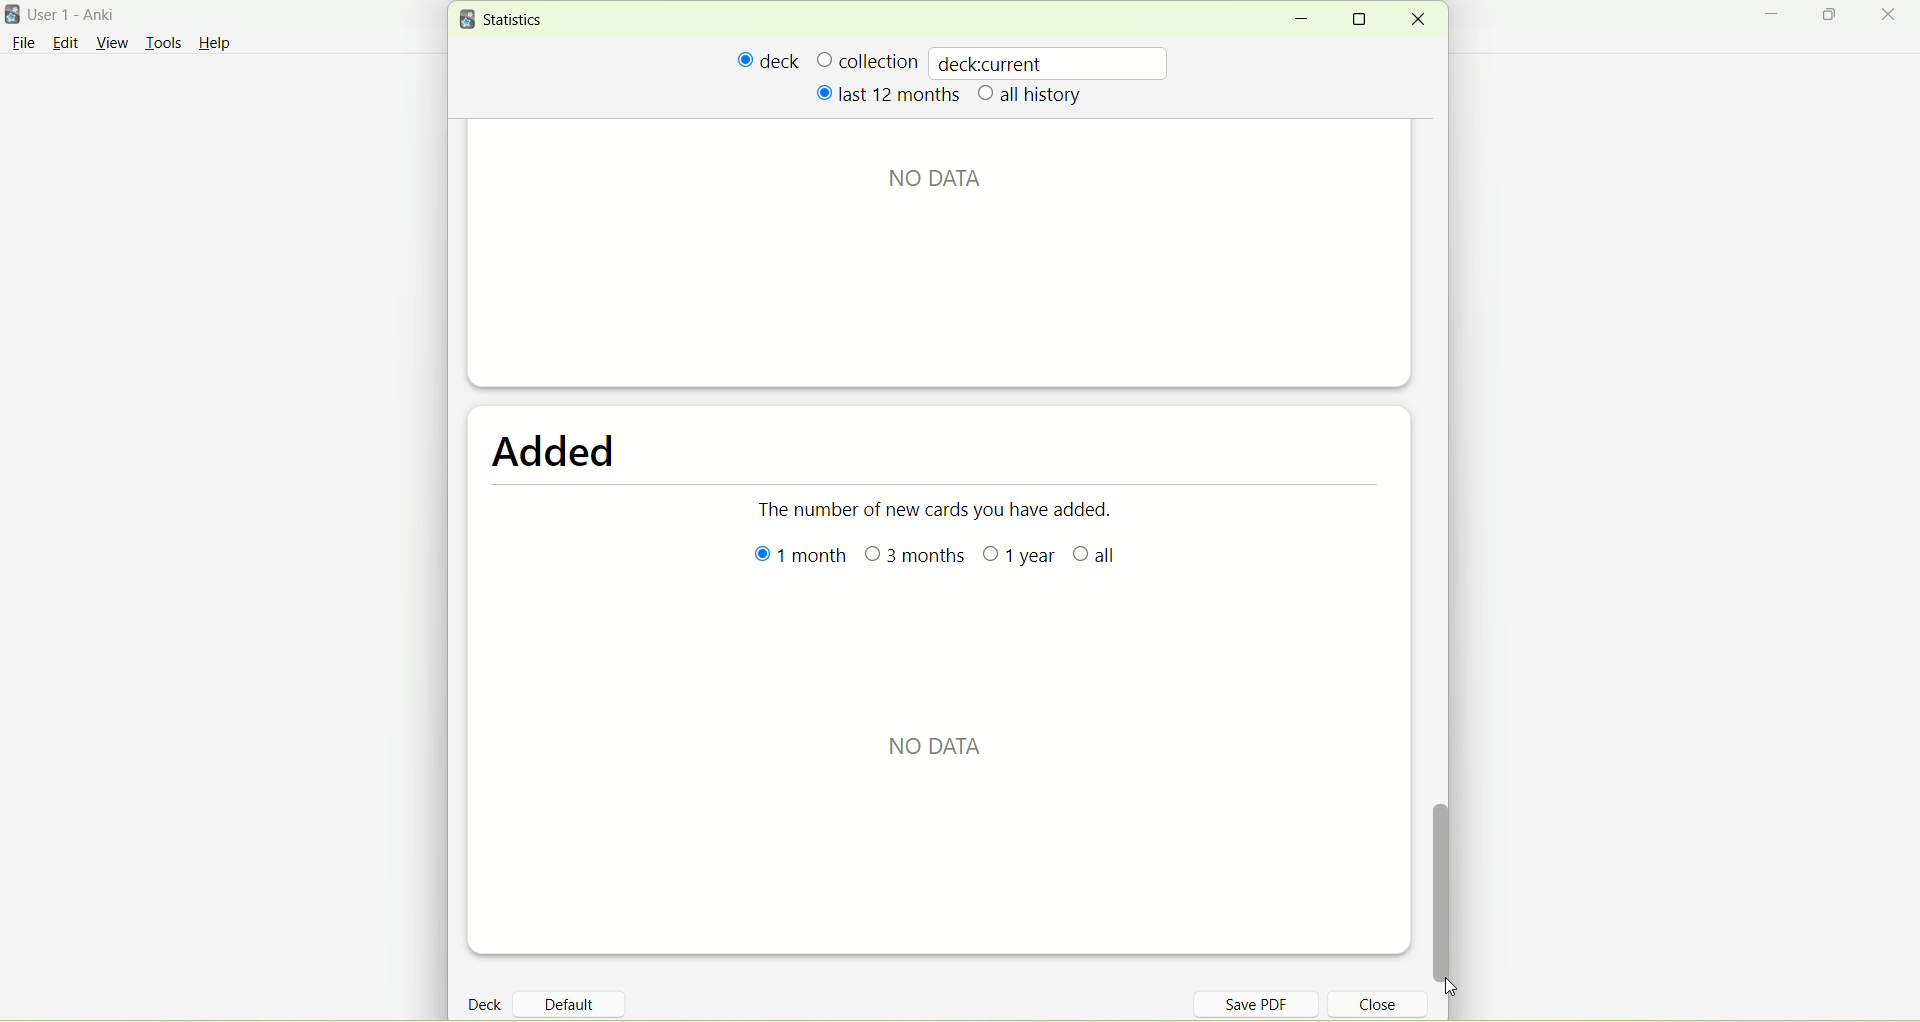 This screenshot has height=1022, width=1920. Describe the element at coordinates (488, 1003) in the screenshot. I see `deck` at that location.